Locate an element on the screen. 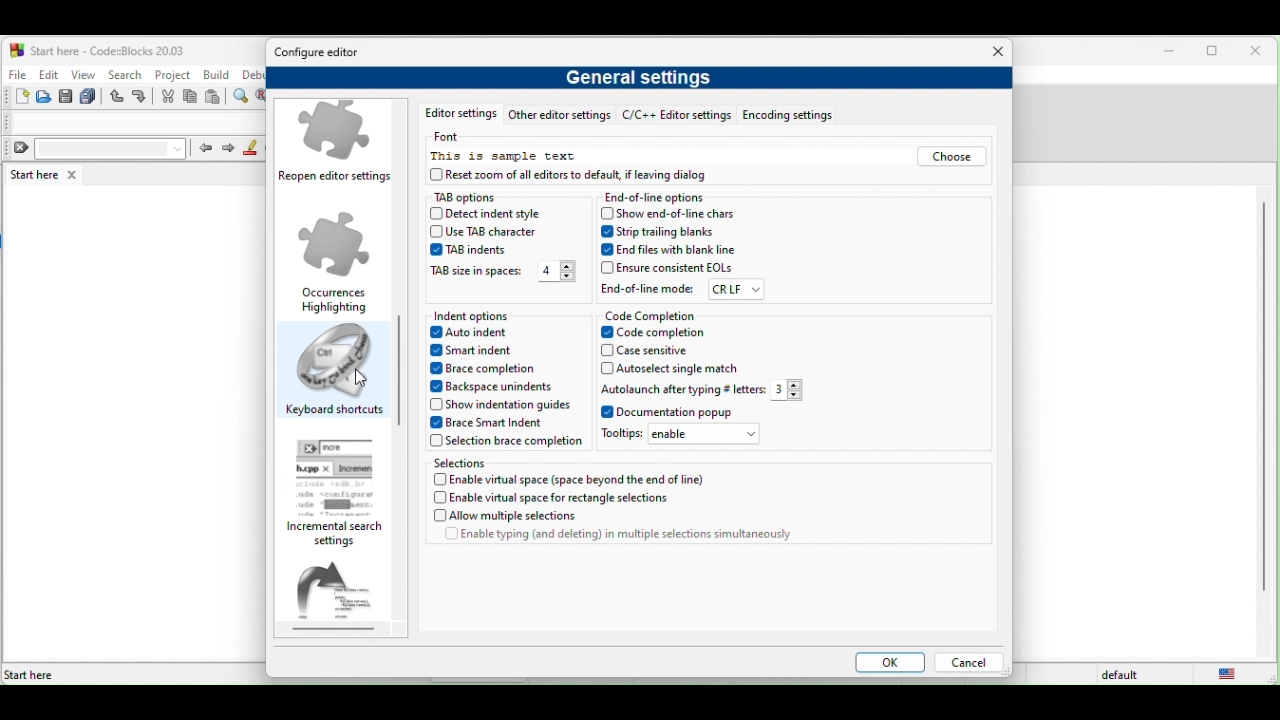 Image resolution: width=1280 pixels, height=720 pixels. end of line mode is located at coordinates (648, 288).